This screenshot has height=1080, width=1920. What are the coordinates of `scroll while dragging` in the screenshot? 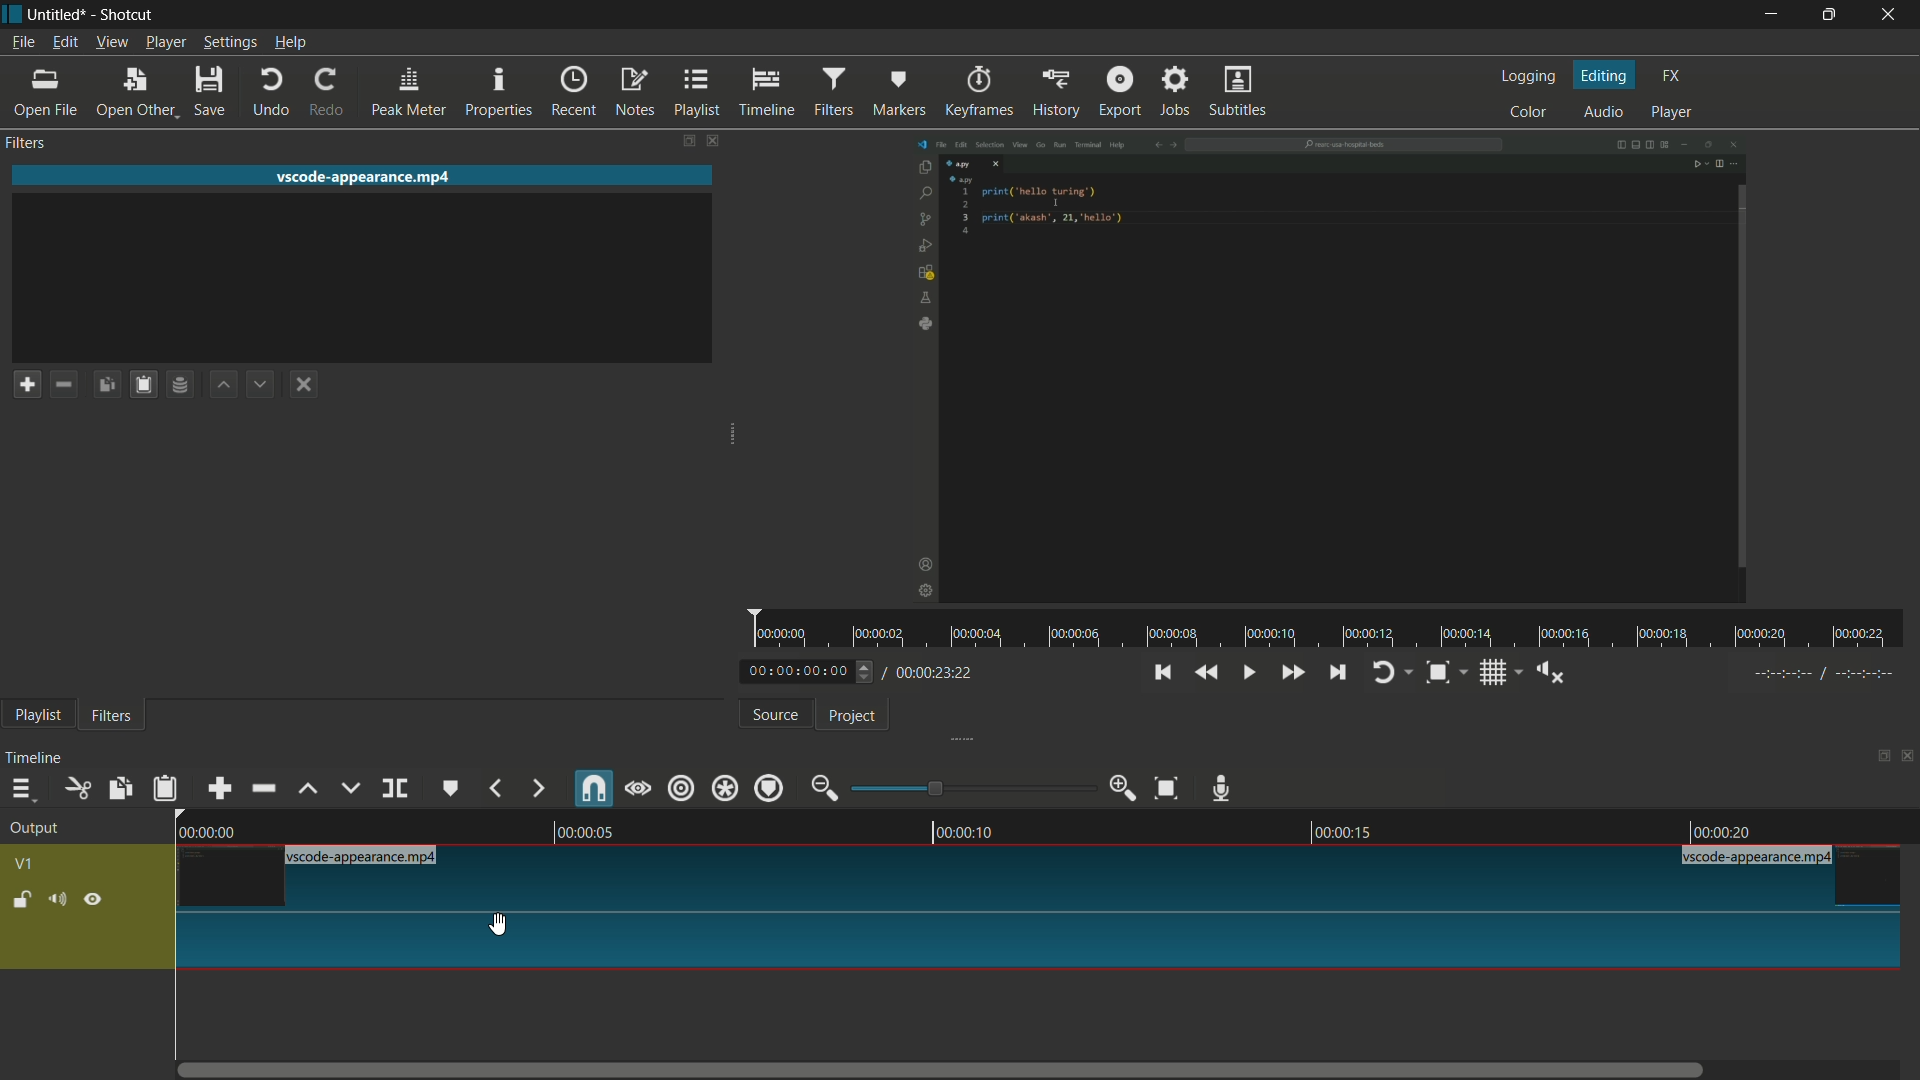 It's located at (637, 787).